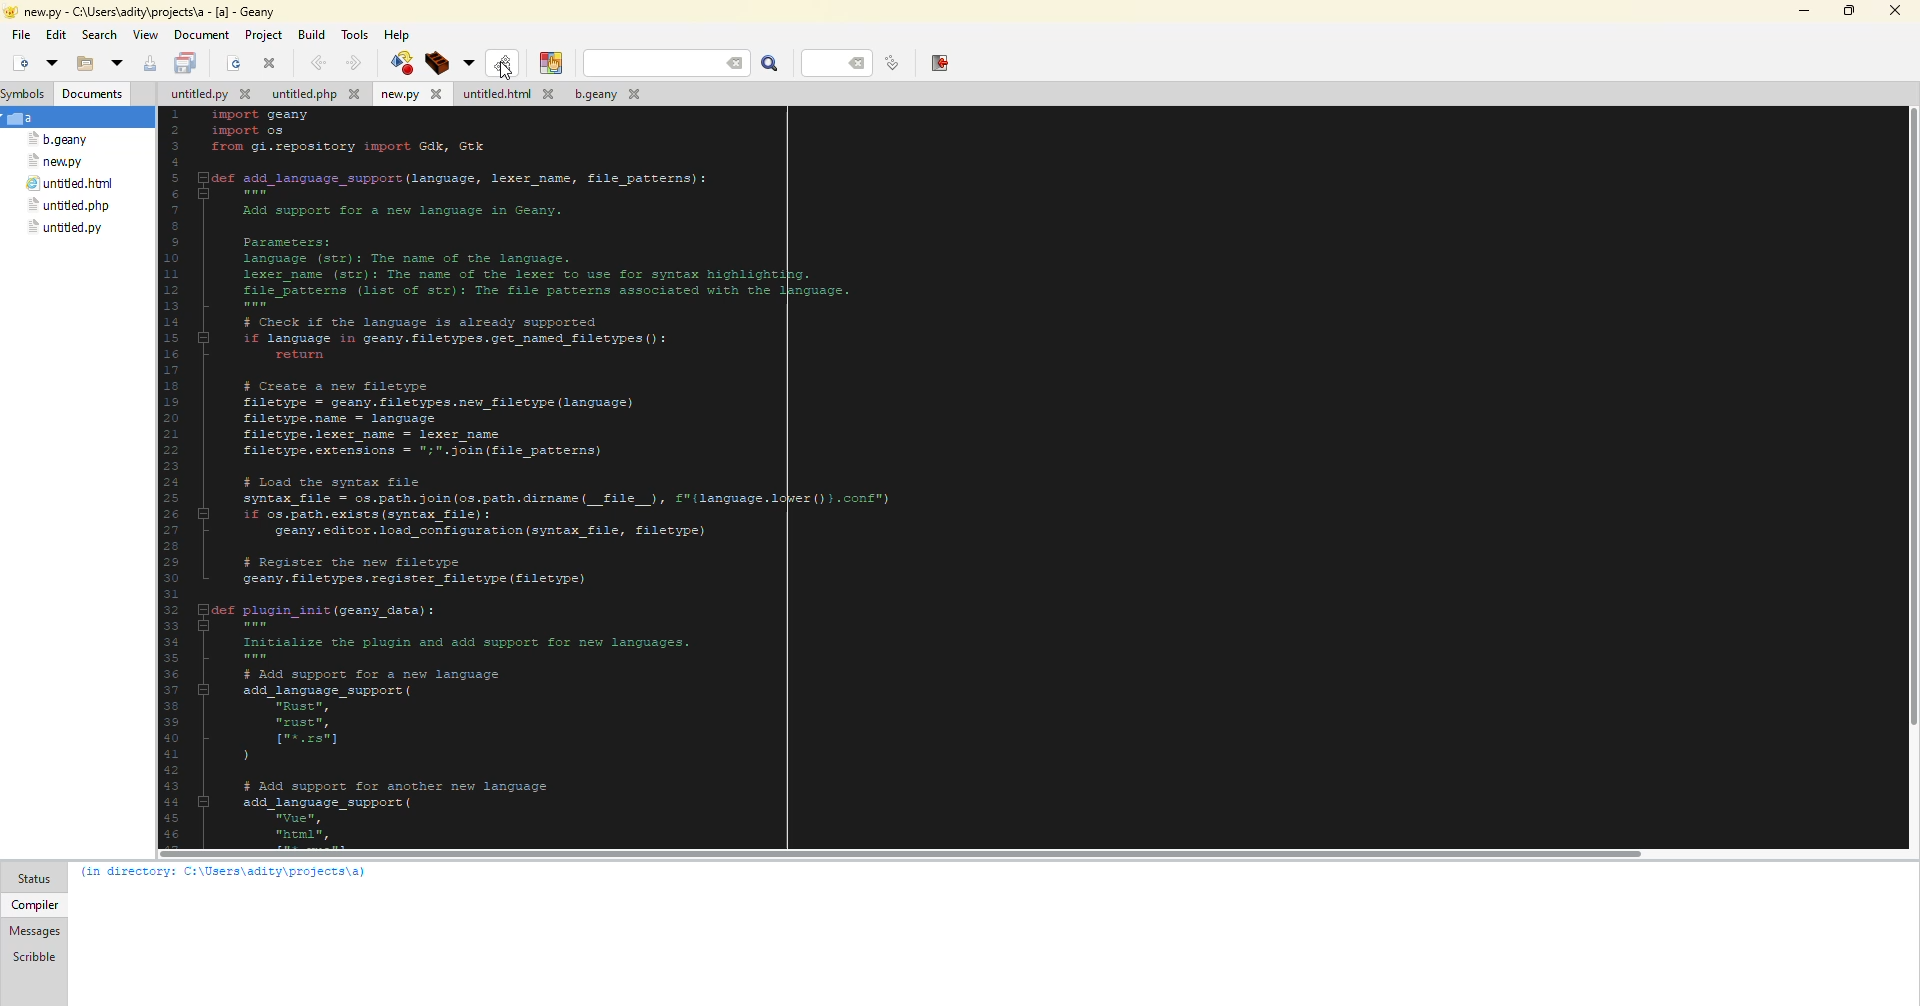 The width and height of the screenshot is (1920, 1006). I want to click on compiler, so click(35, 905).